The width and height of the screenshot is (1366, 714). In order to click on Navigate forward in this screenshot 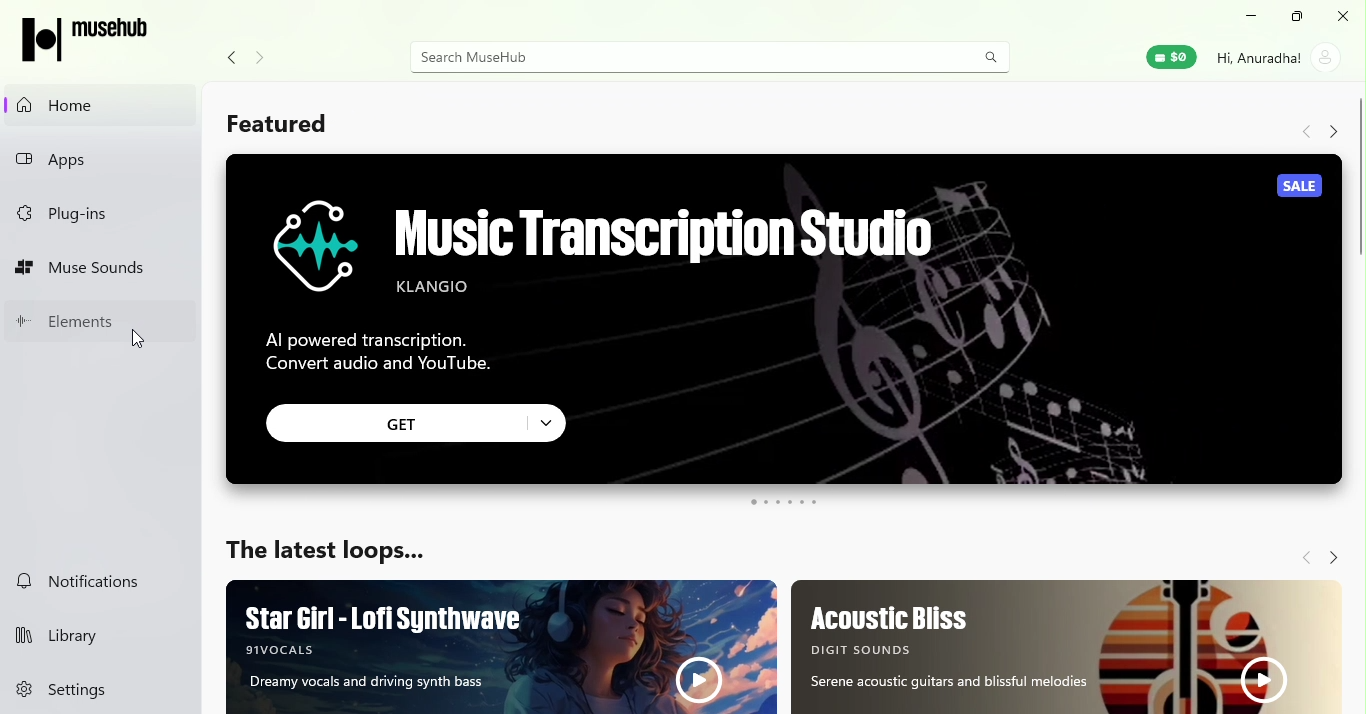, I will do `click(1338, 558)`.